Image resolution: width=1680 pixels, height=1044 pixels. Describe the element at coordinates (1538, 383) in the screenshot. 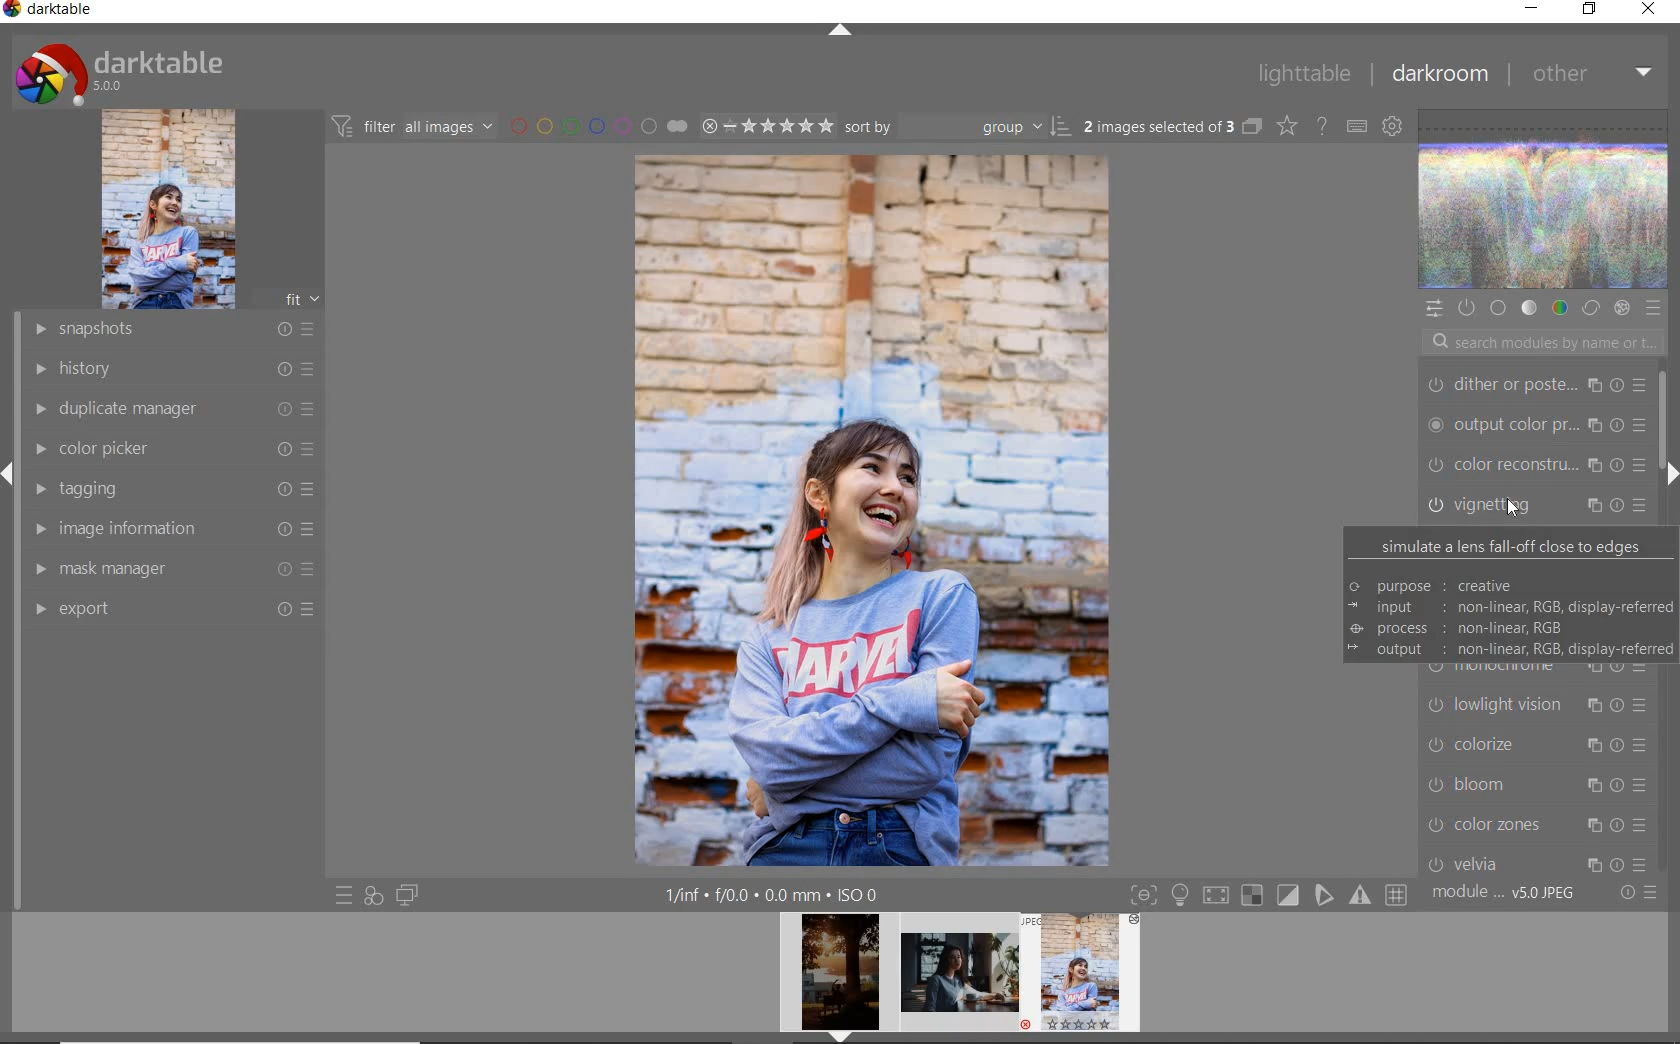

I see `graduated density` at that location.